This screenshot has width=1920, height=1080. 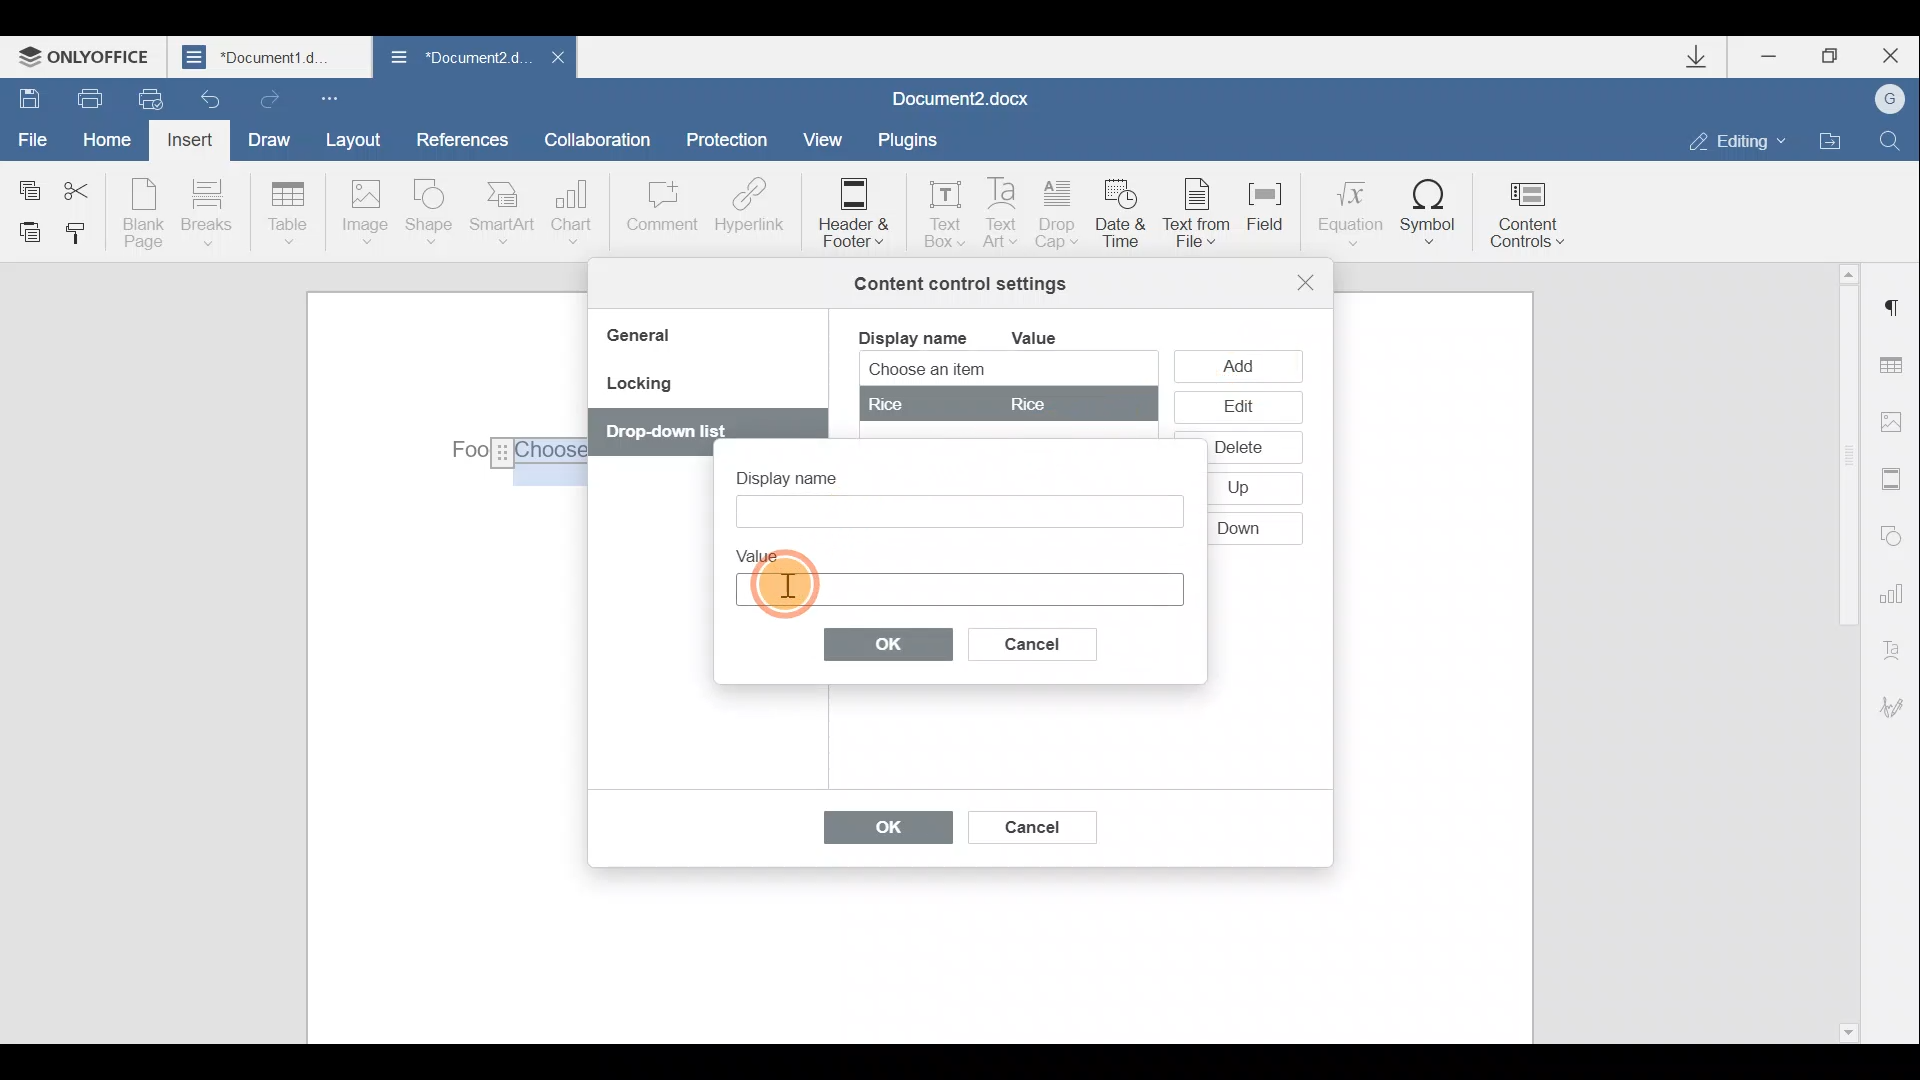 What do you see at coordinates (1003, 214) in the screenshot?
I see `Text Art` at bounding box center [1003, 214].